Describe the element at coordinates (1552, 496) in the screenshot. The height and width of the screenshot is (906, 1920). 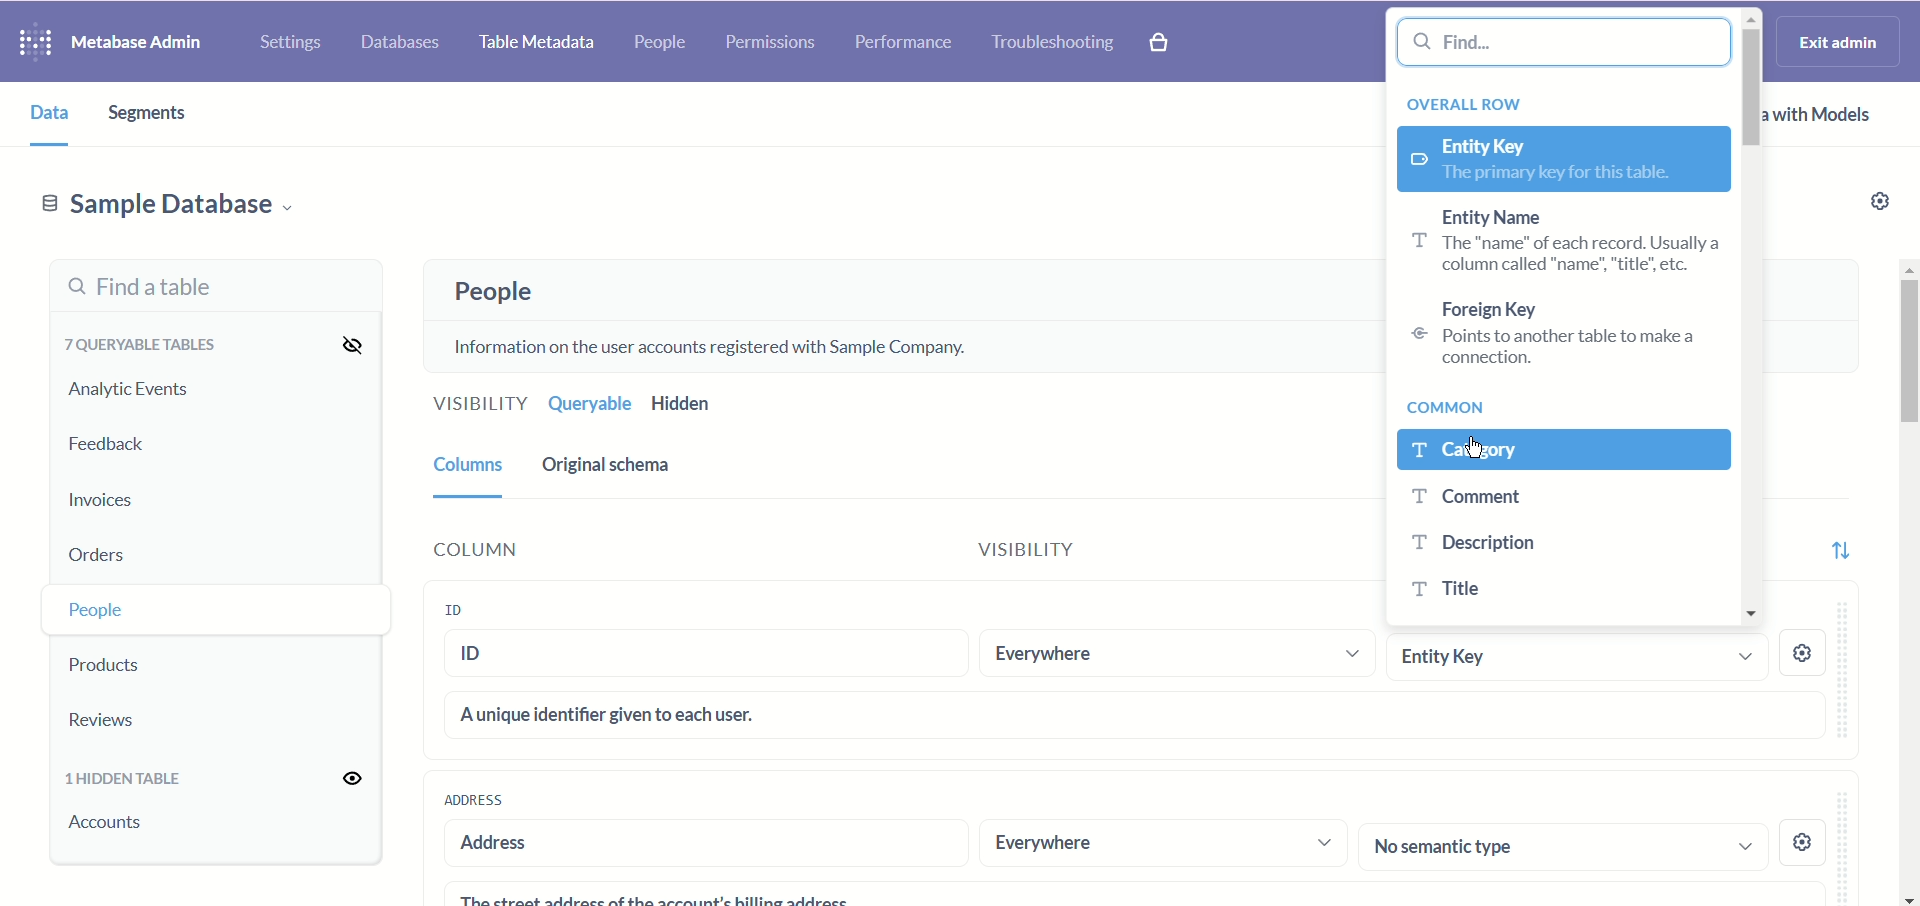
I see `Comment` at that location.